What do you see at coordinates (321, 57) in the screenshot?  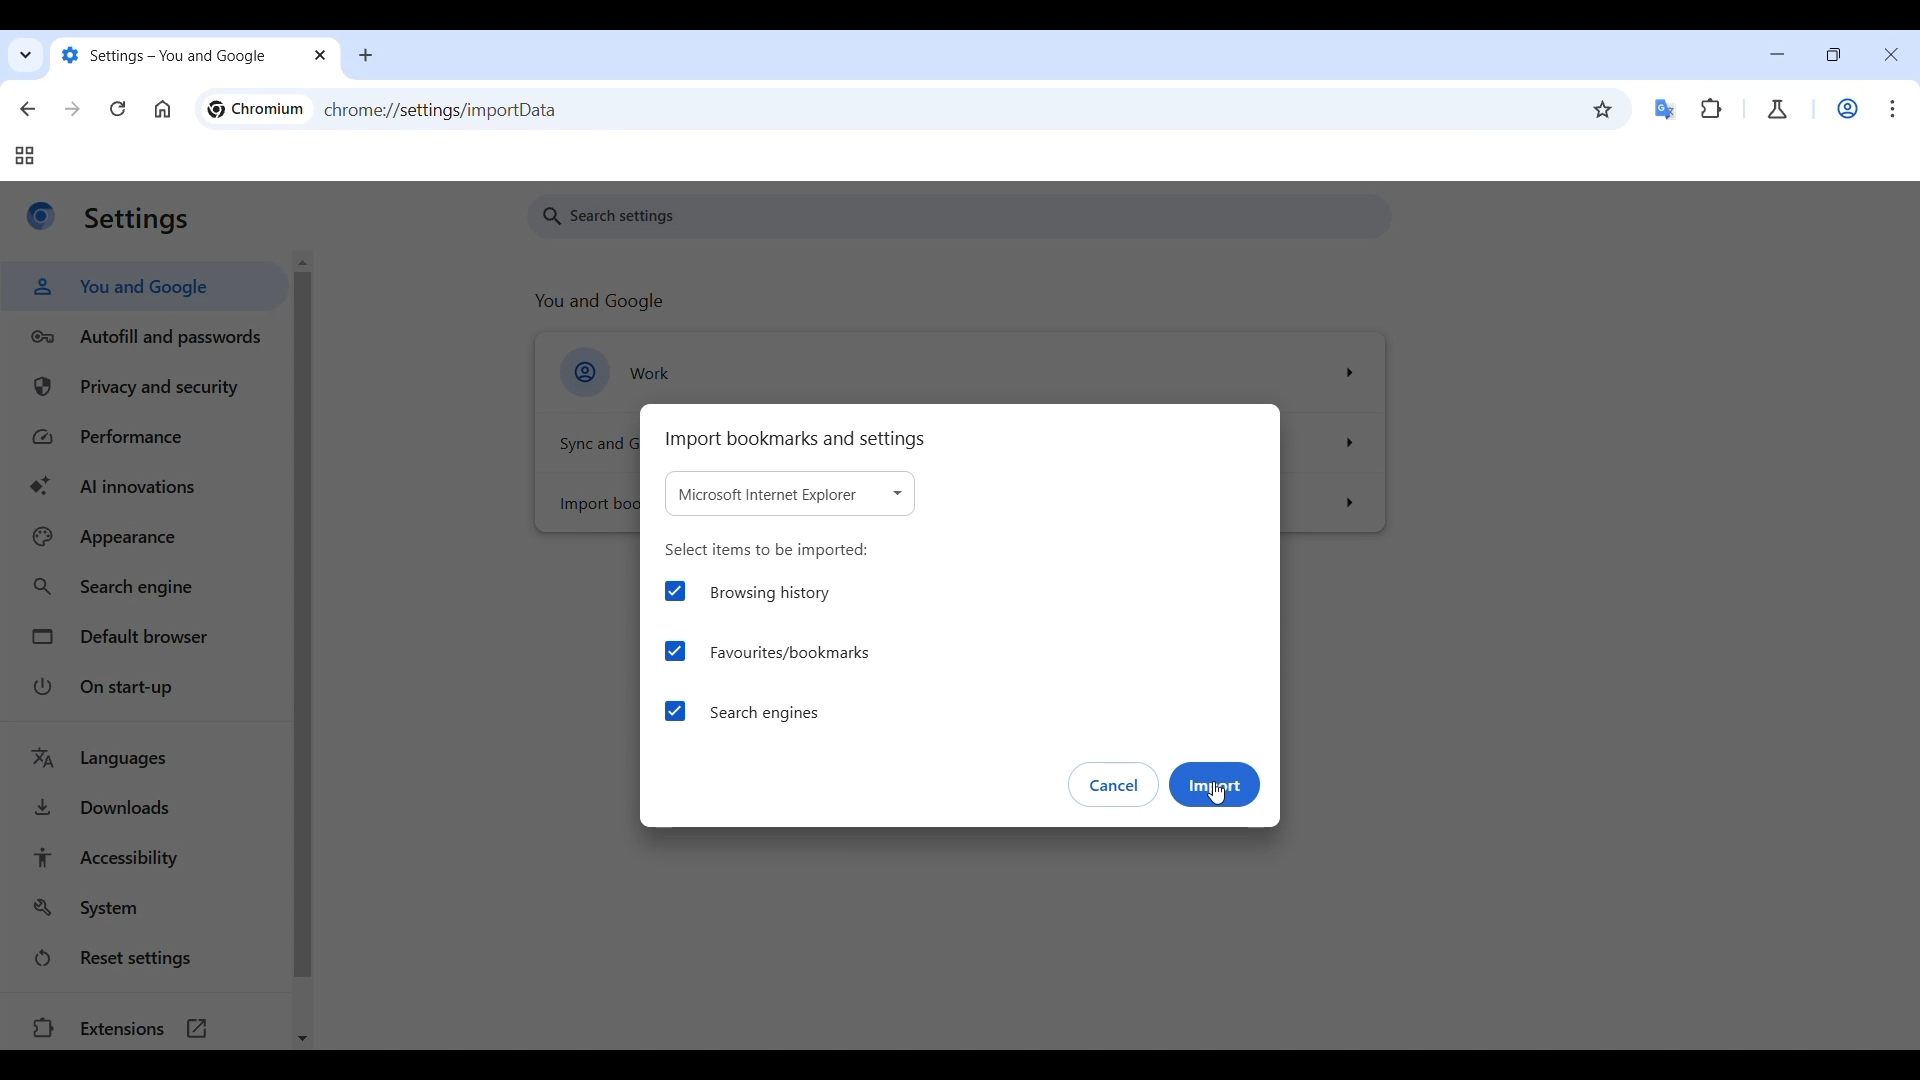 I see `close tab` at bounding box center [321, 57].